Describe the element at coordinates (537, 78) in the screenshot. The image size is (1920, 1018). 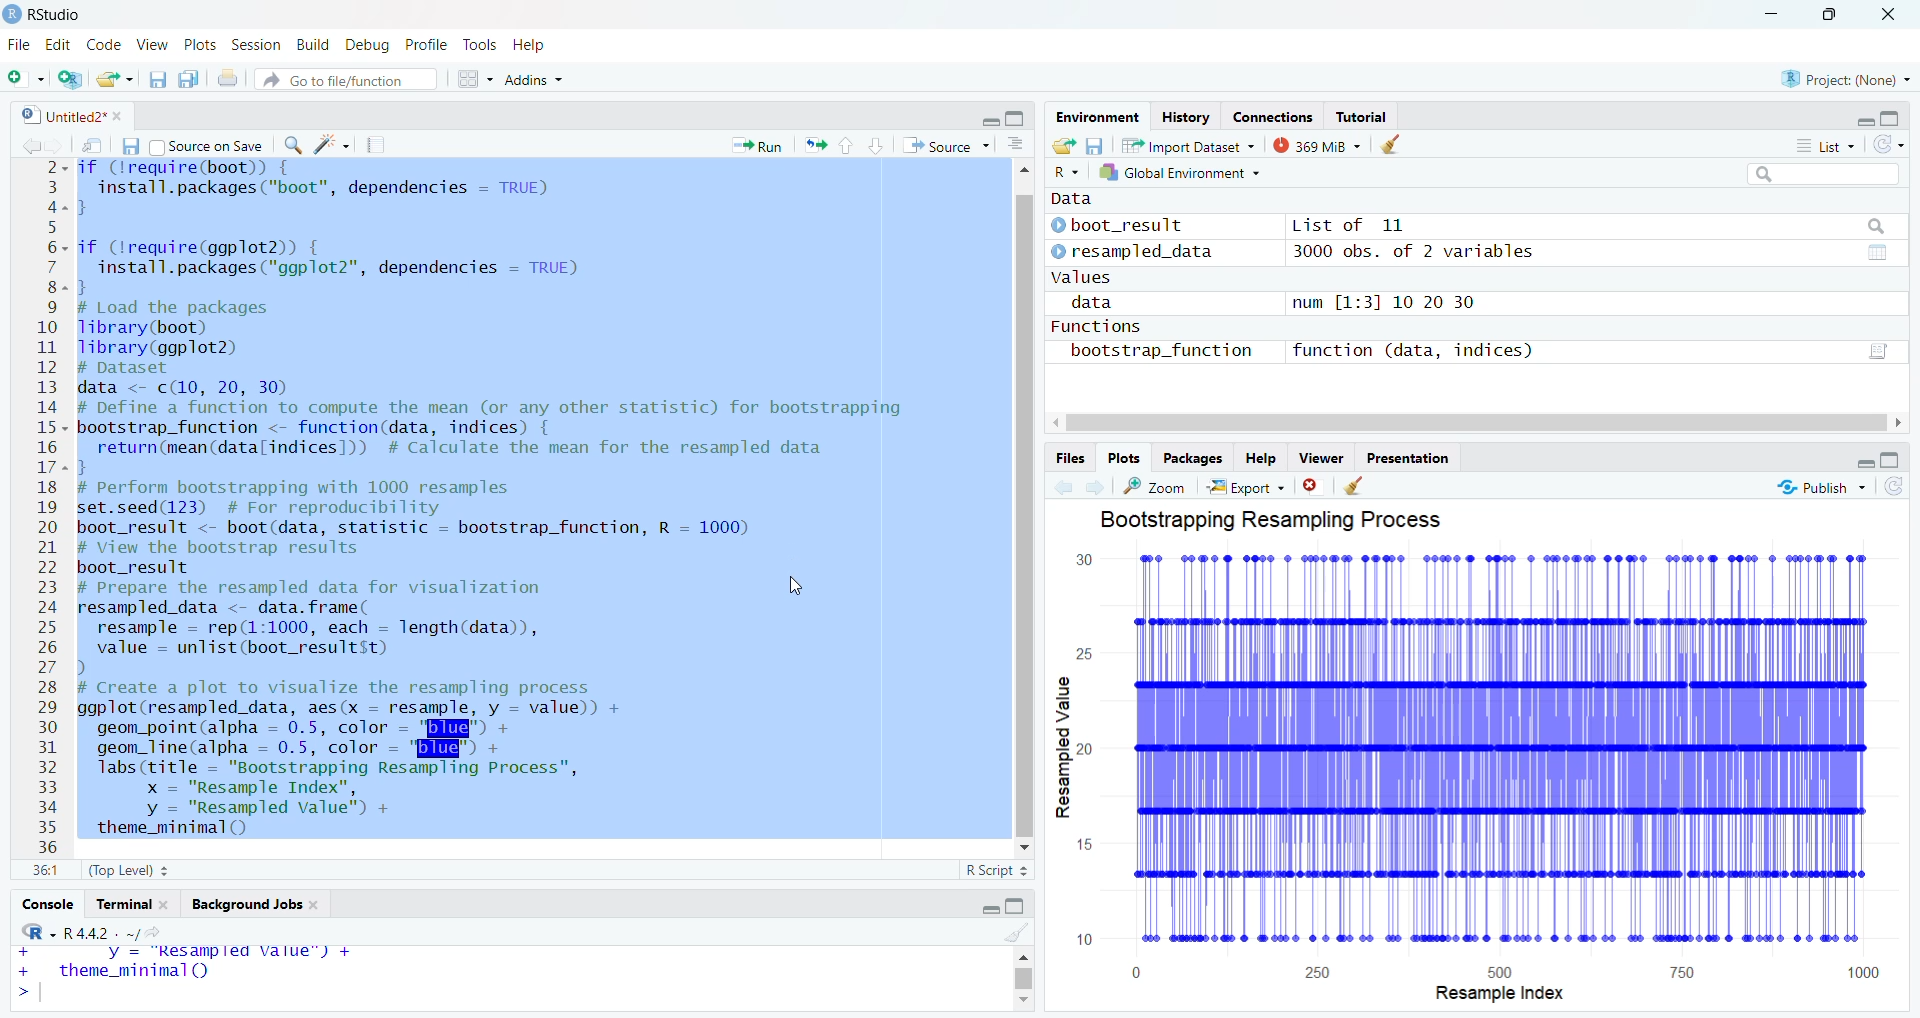
I see ` Addins ` at that location.